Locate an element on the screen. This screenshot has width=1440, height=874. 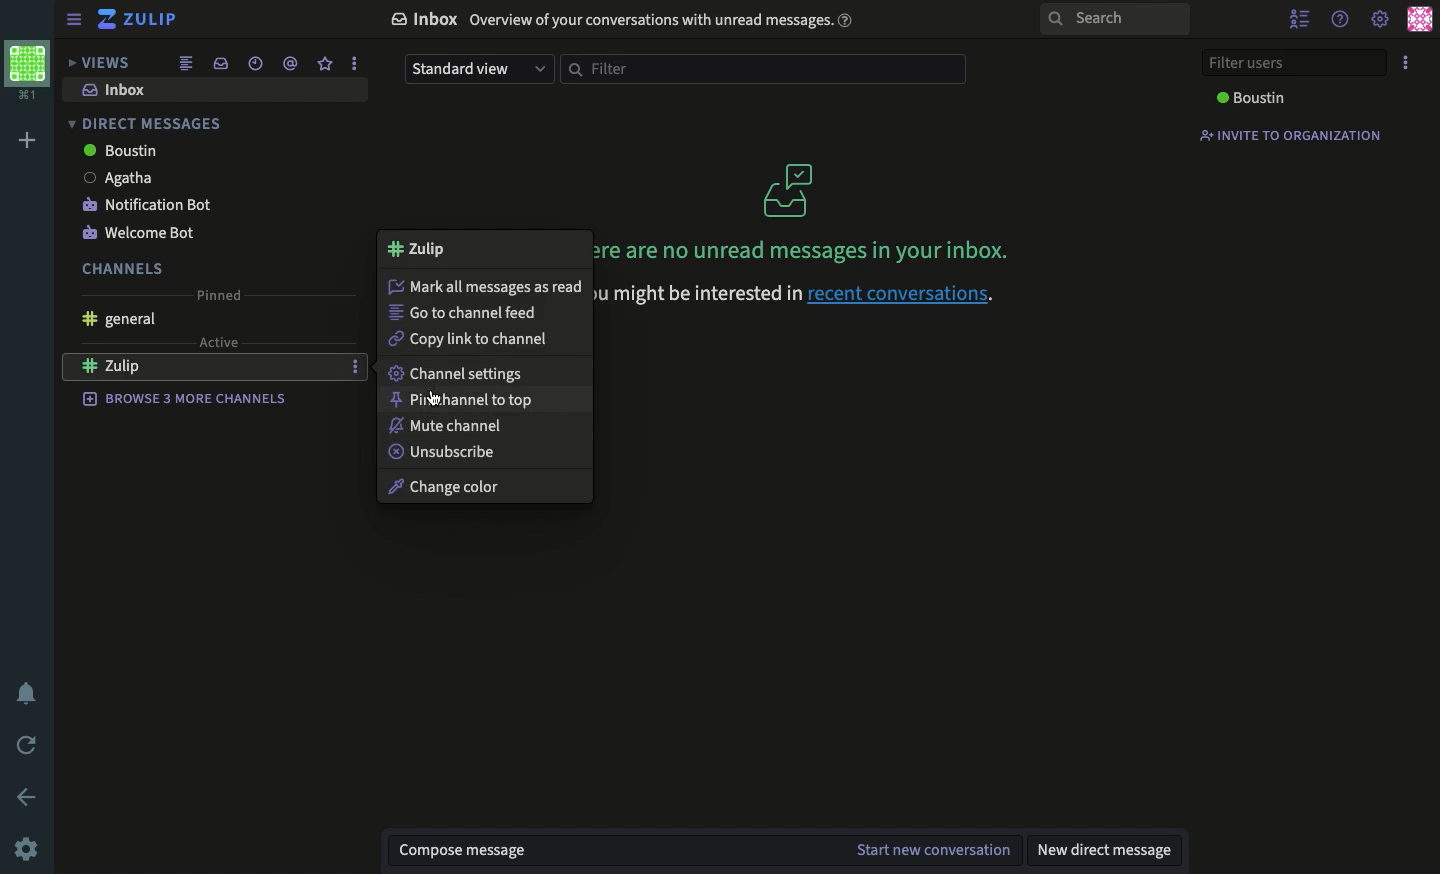
search is located at coordinates (1115, 20).